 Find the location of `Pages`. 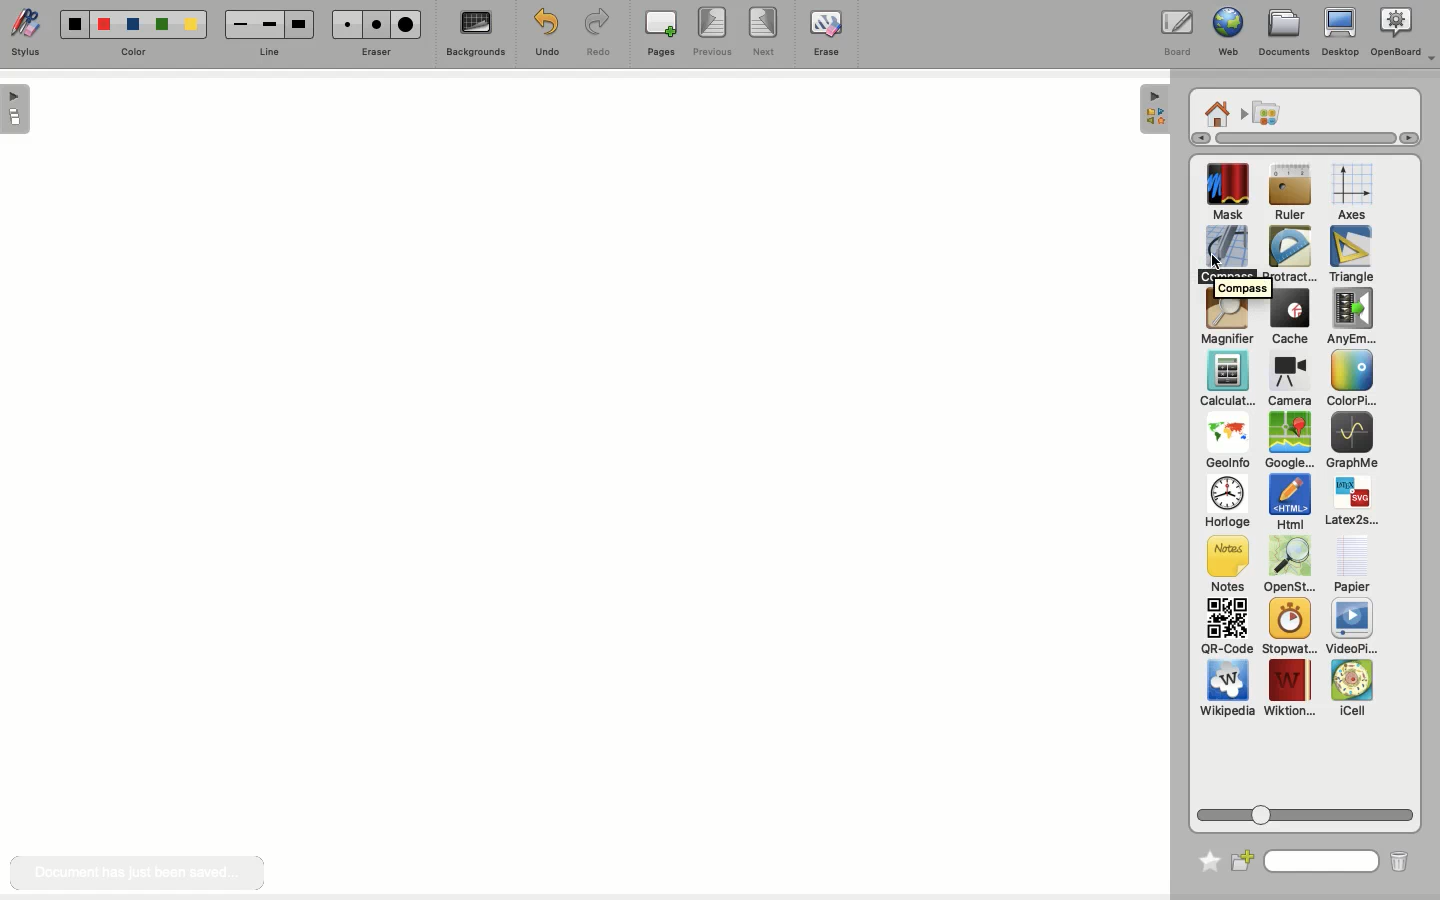

Pages is located at coordinates (661, 35).